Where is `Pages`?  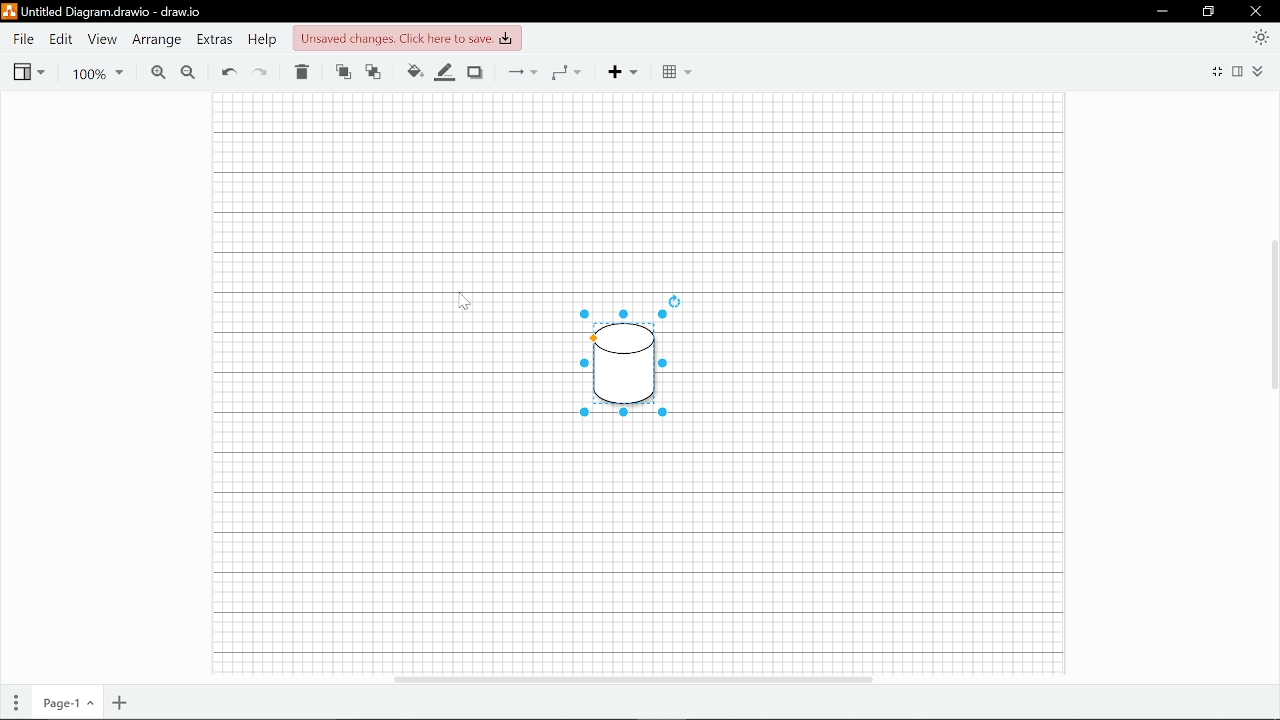
Pages is located at coordinates (16, 701).